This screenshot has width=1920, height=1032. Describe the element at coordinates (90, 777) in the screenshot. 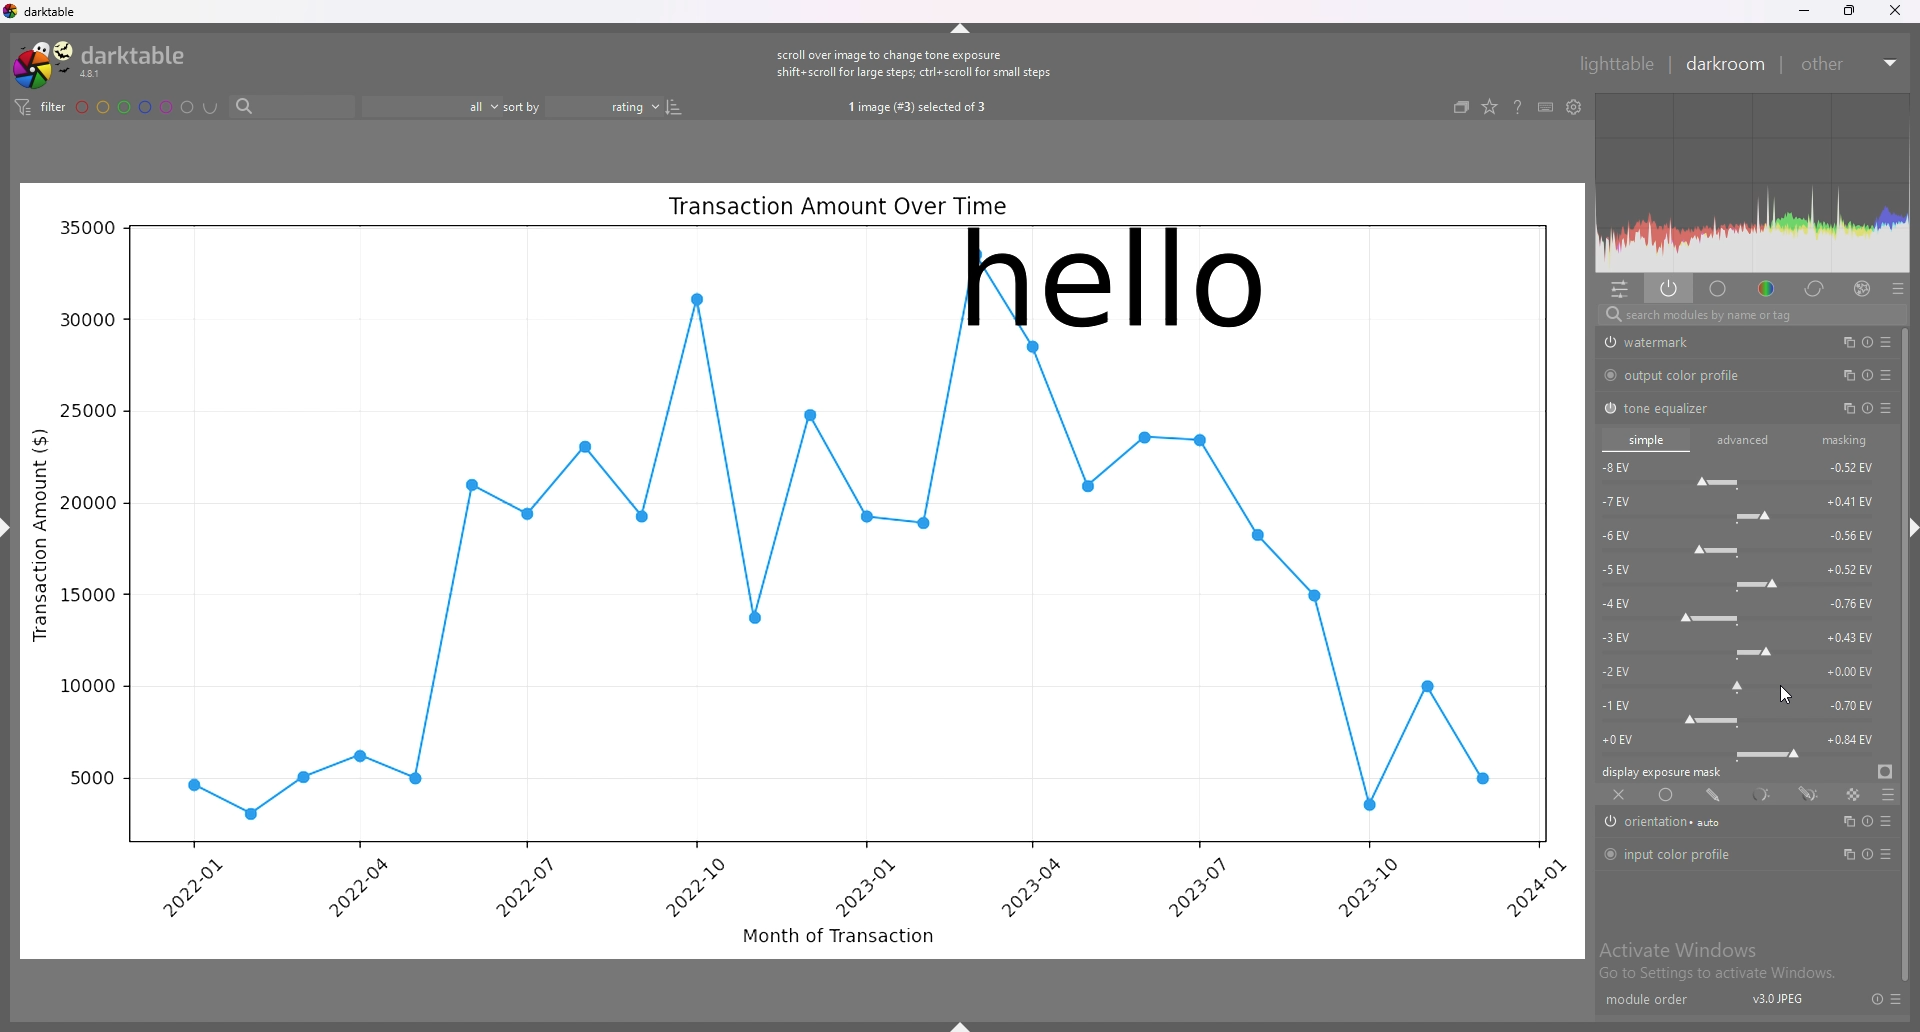

I see `5000` at that location.